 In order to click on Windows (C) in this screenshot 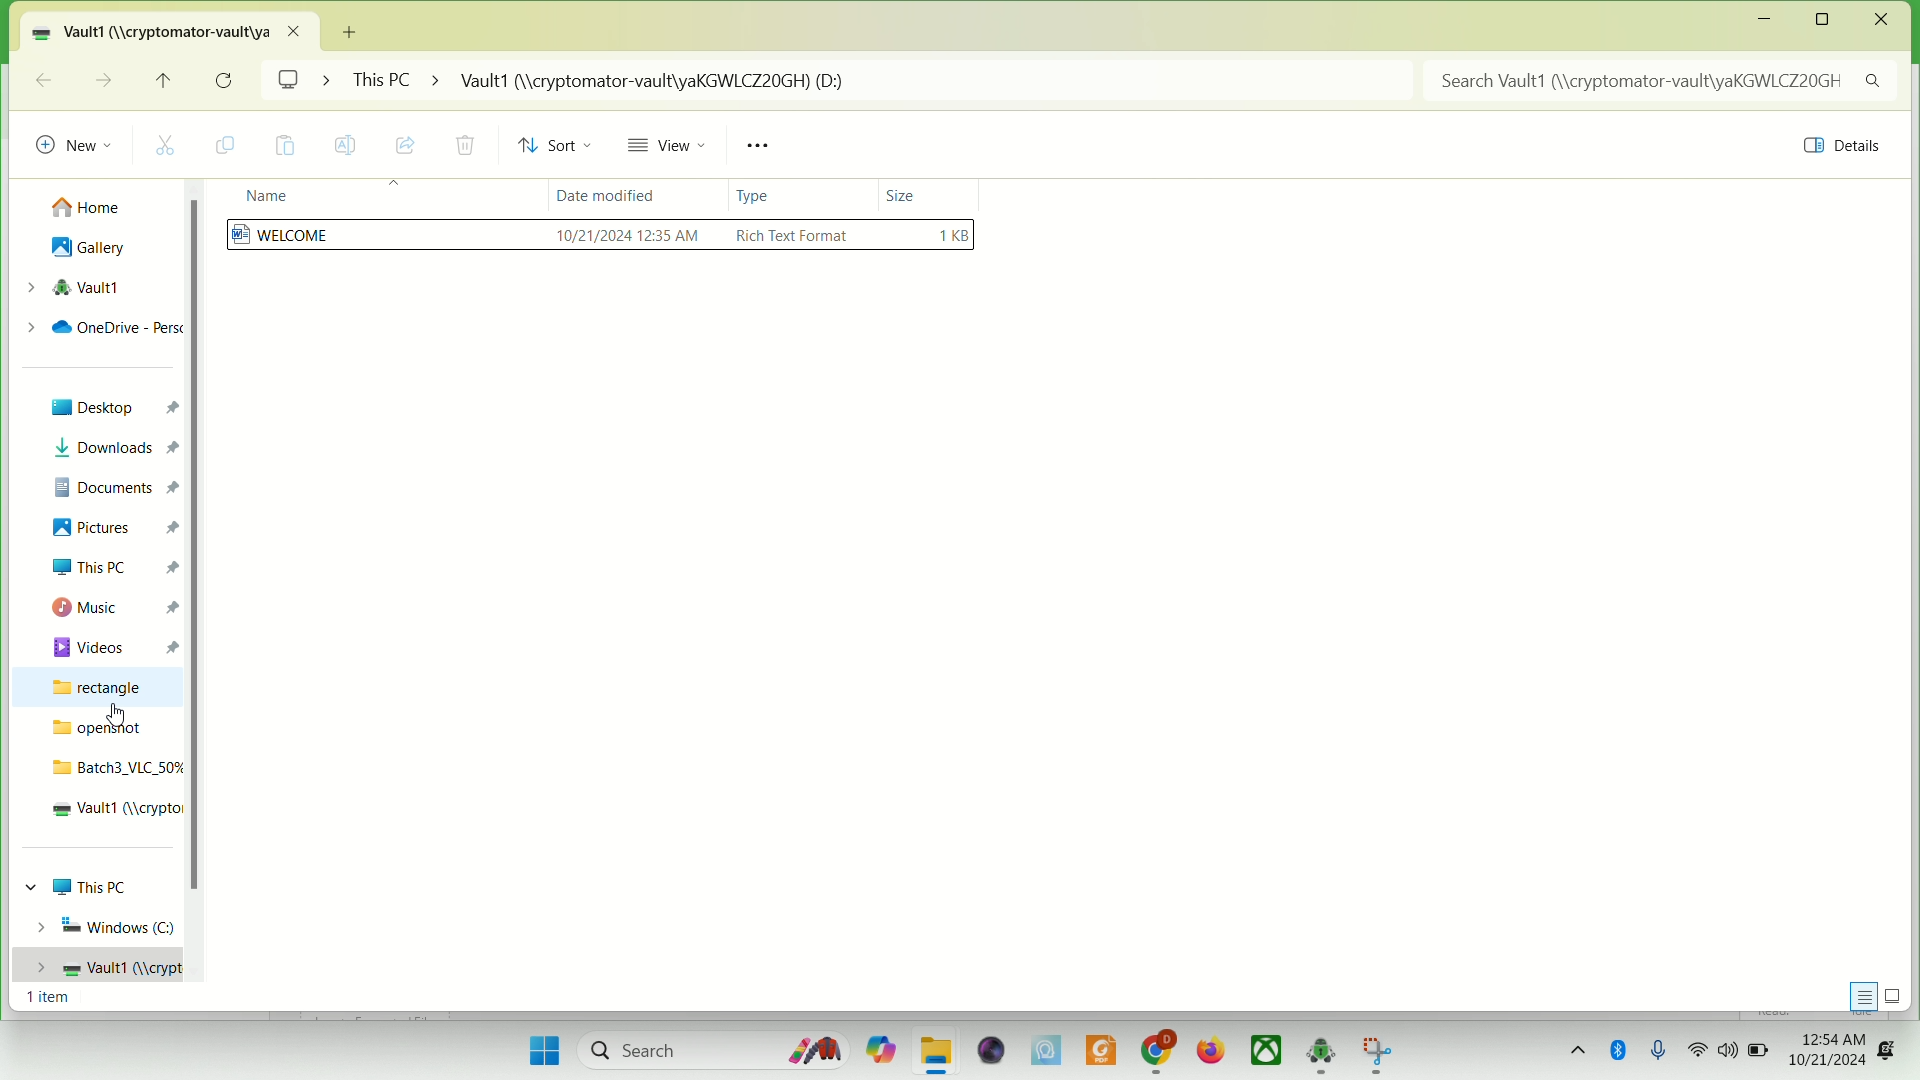, I will do `click(101, 926)`.